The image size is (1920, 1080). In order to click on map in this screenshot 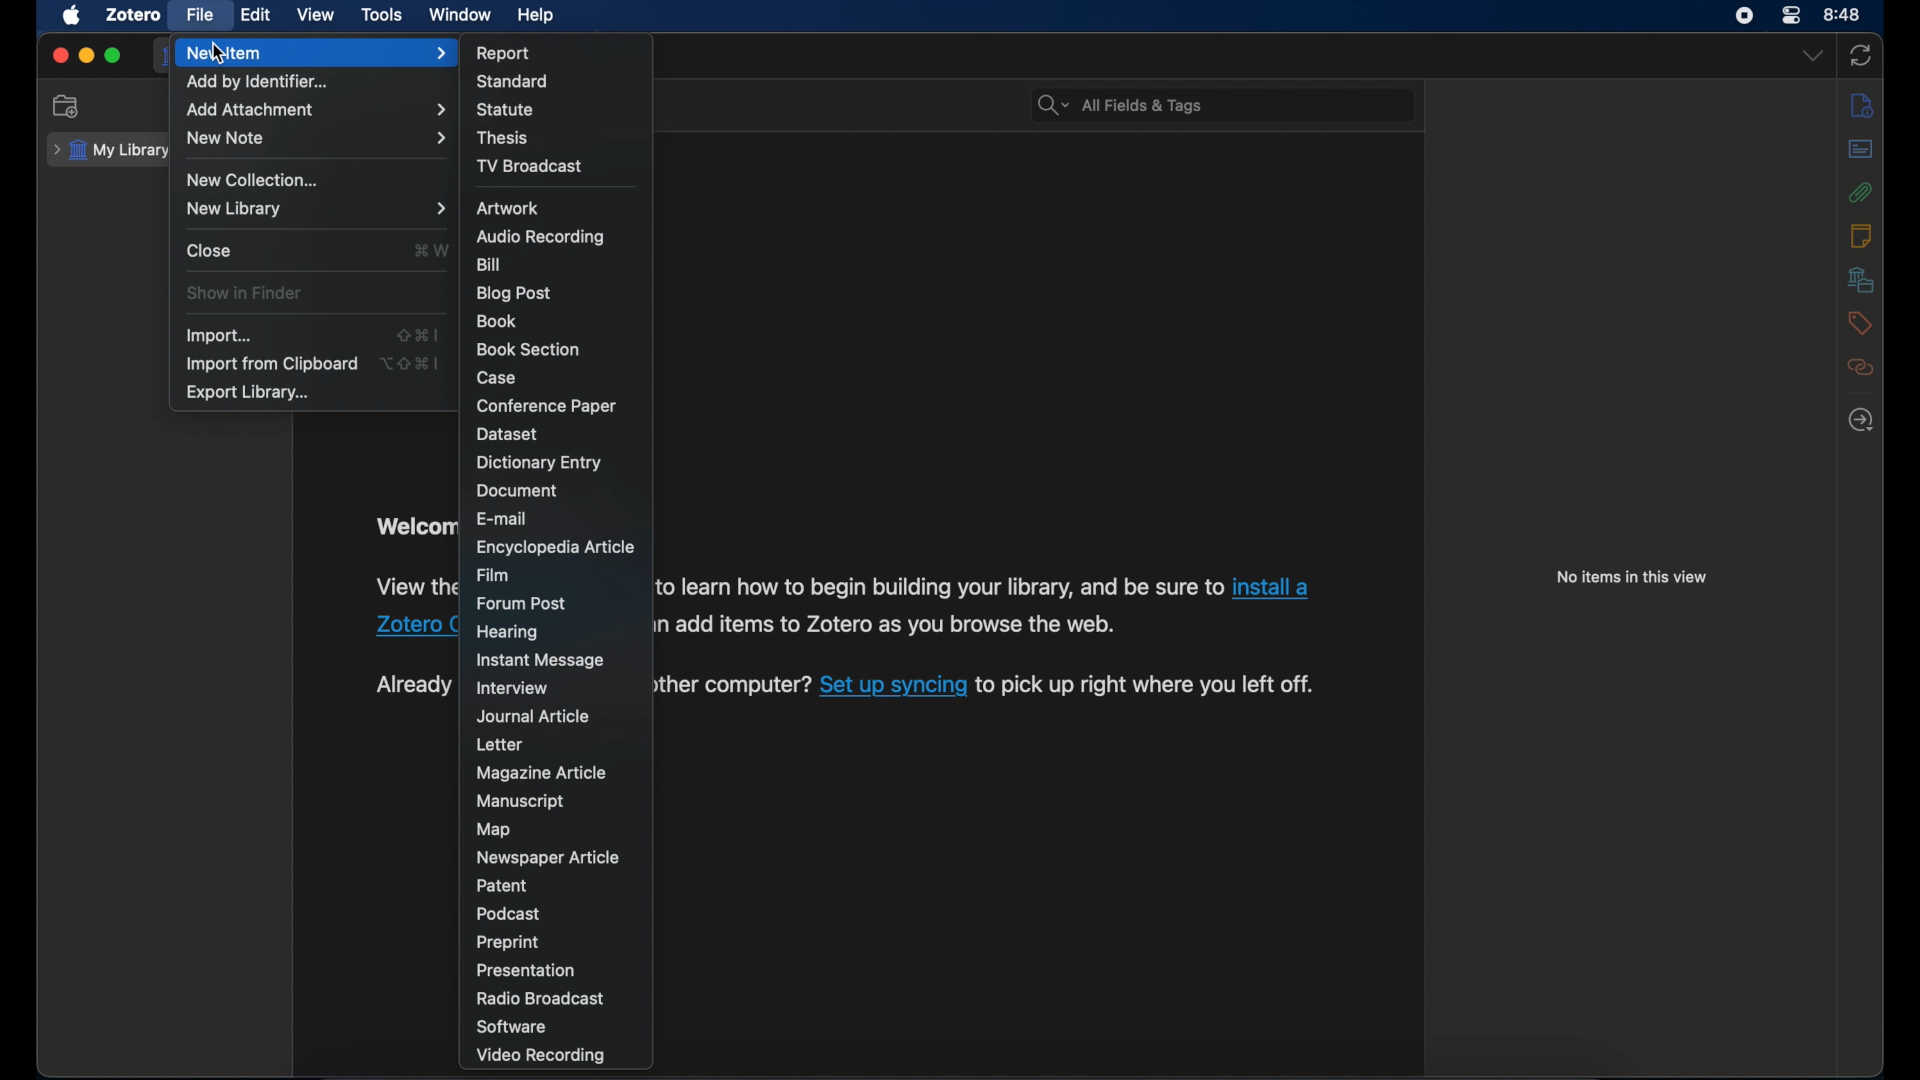, I will do `click(496, 829)`.